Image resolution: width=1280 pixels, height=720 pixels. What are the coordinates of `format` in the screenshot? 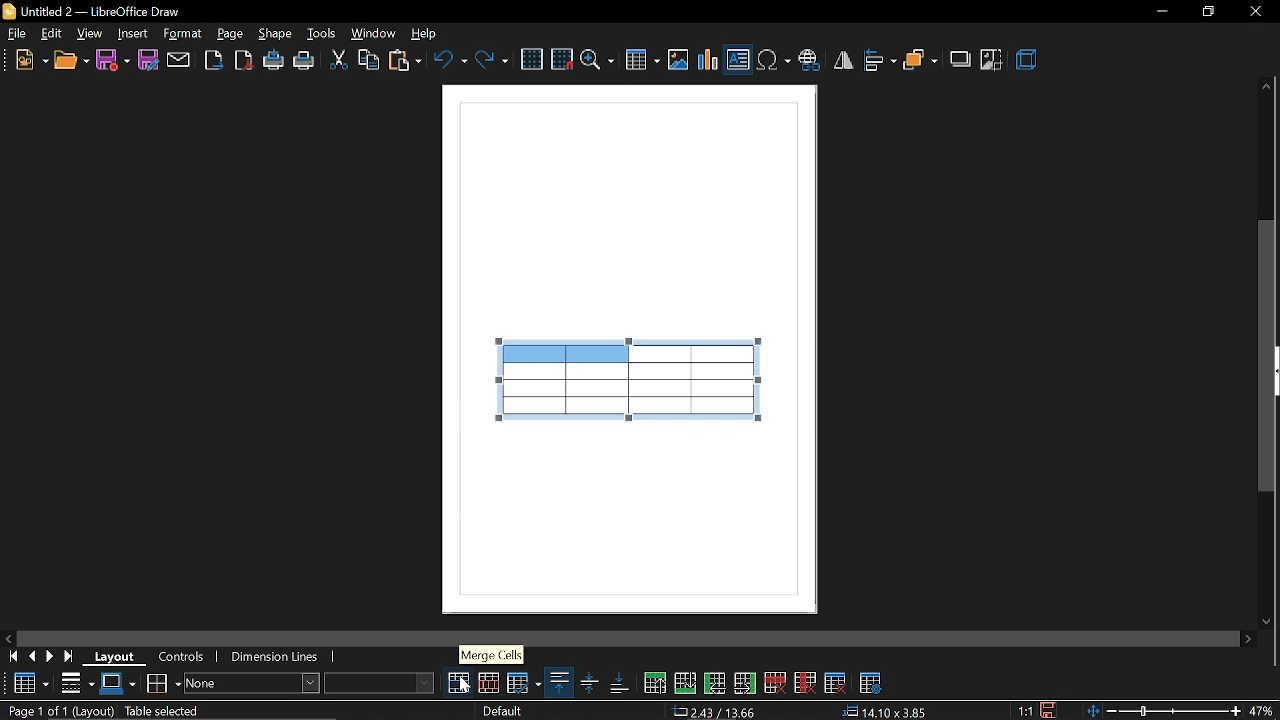 It's located at (183, 33).